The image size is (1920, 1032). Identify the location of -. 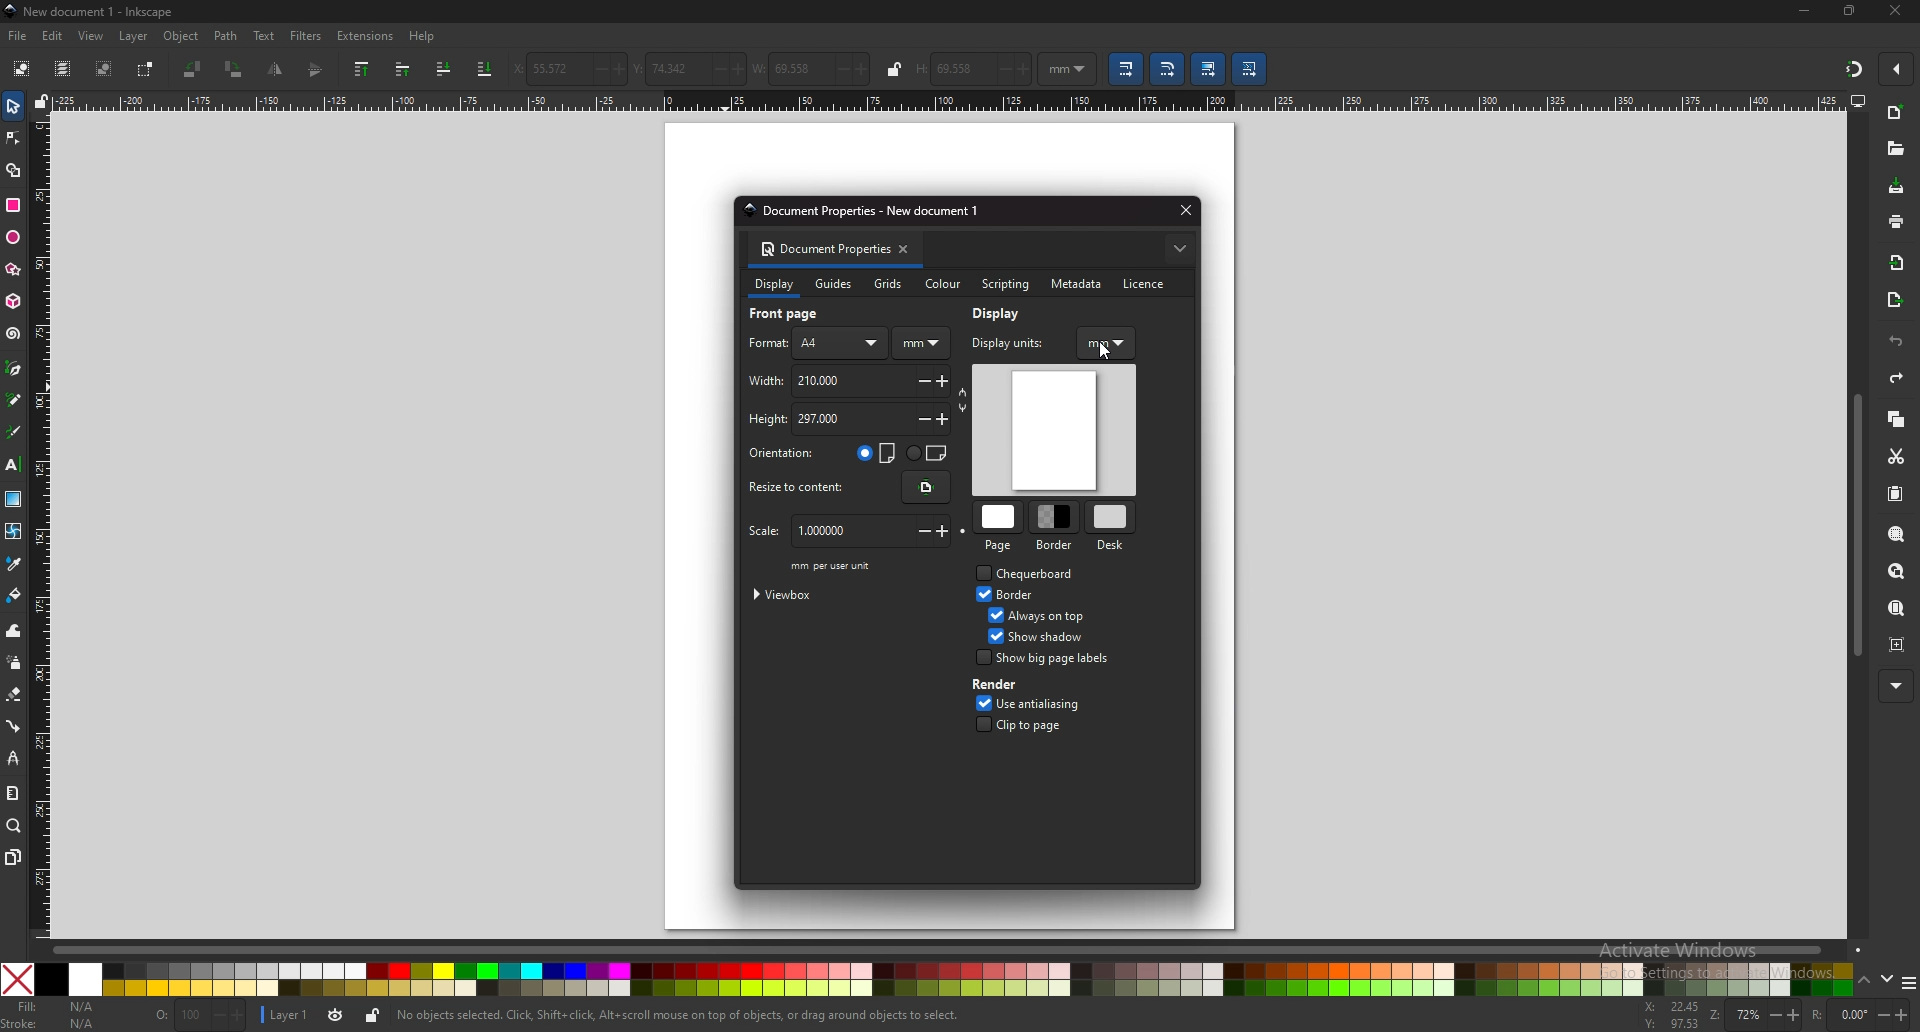
(838, 70).